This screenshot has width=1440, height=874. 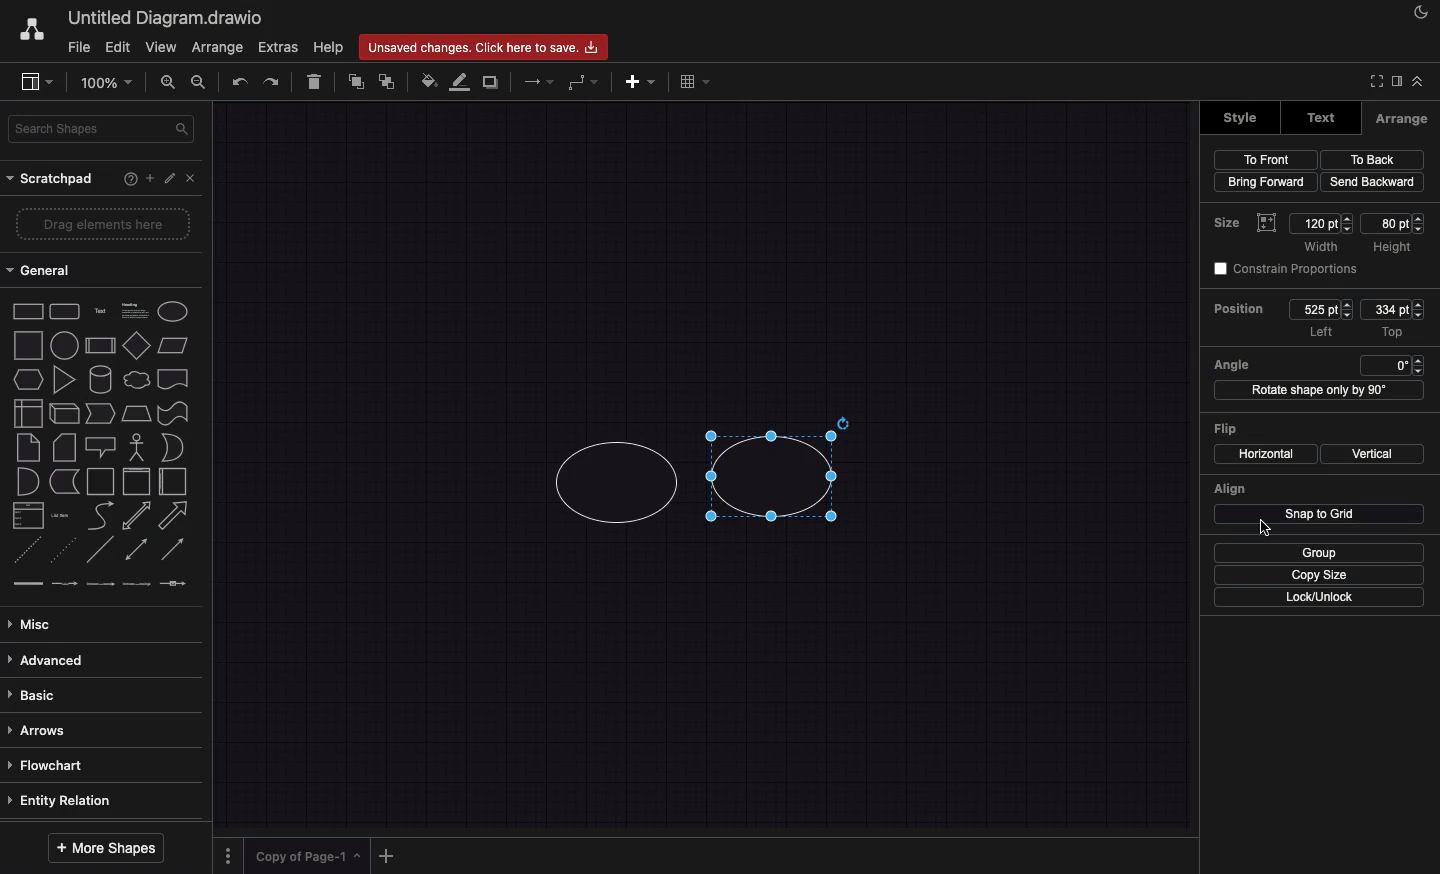 What do you see at coordinates (102, 224) in the screenshot?
I see `drag elements here` at bounding box center [102, 224].